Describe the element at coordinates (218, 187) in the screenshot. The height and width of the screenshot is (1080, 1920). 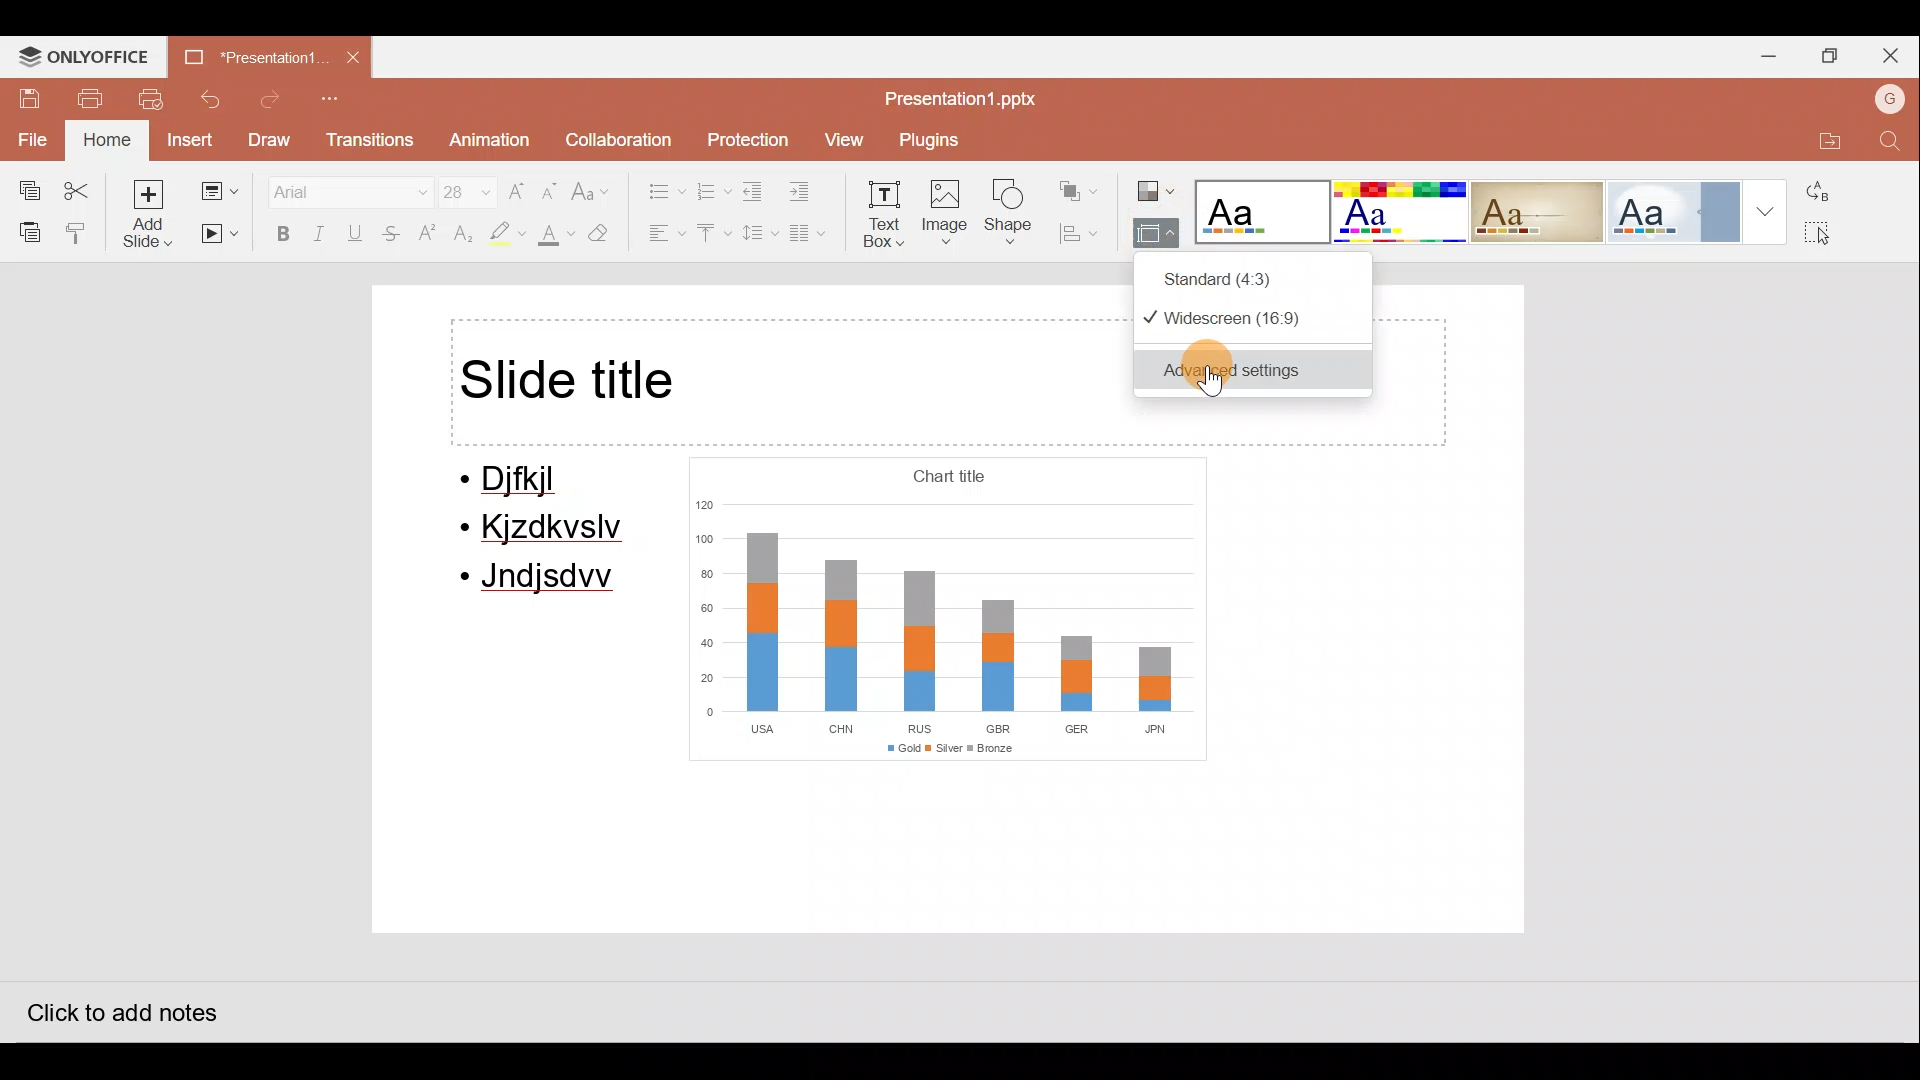
I see `Change slide layout` at that location.